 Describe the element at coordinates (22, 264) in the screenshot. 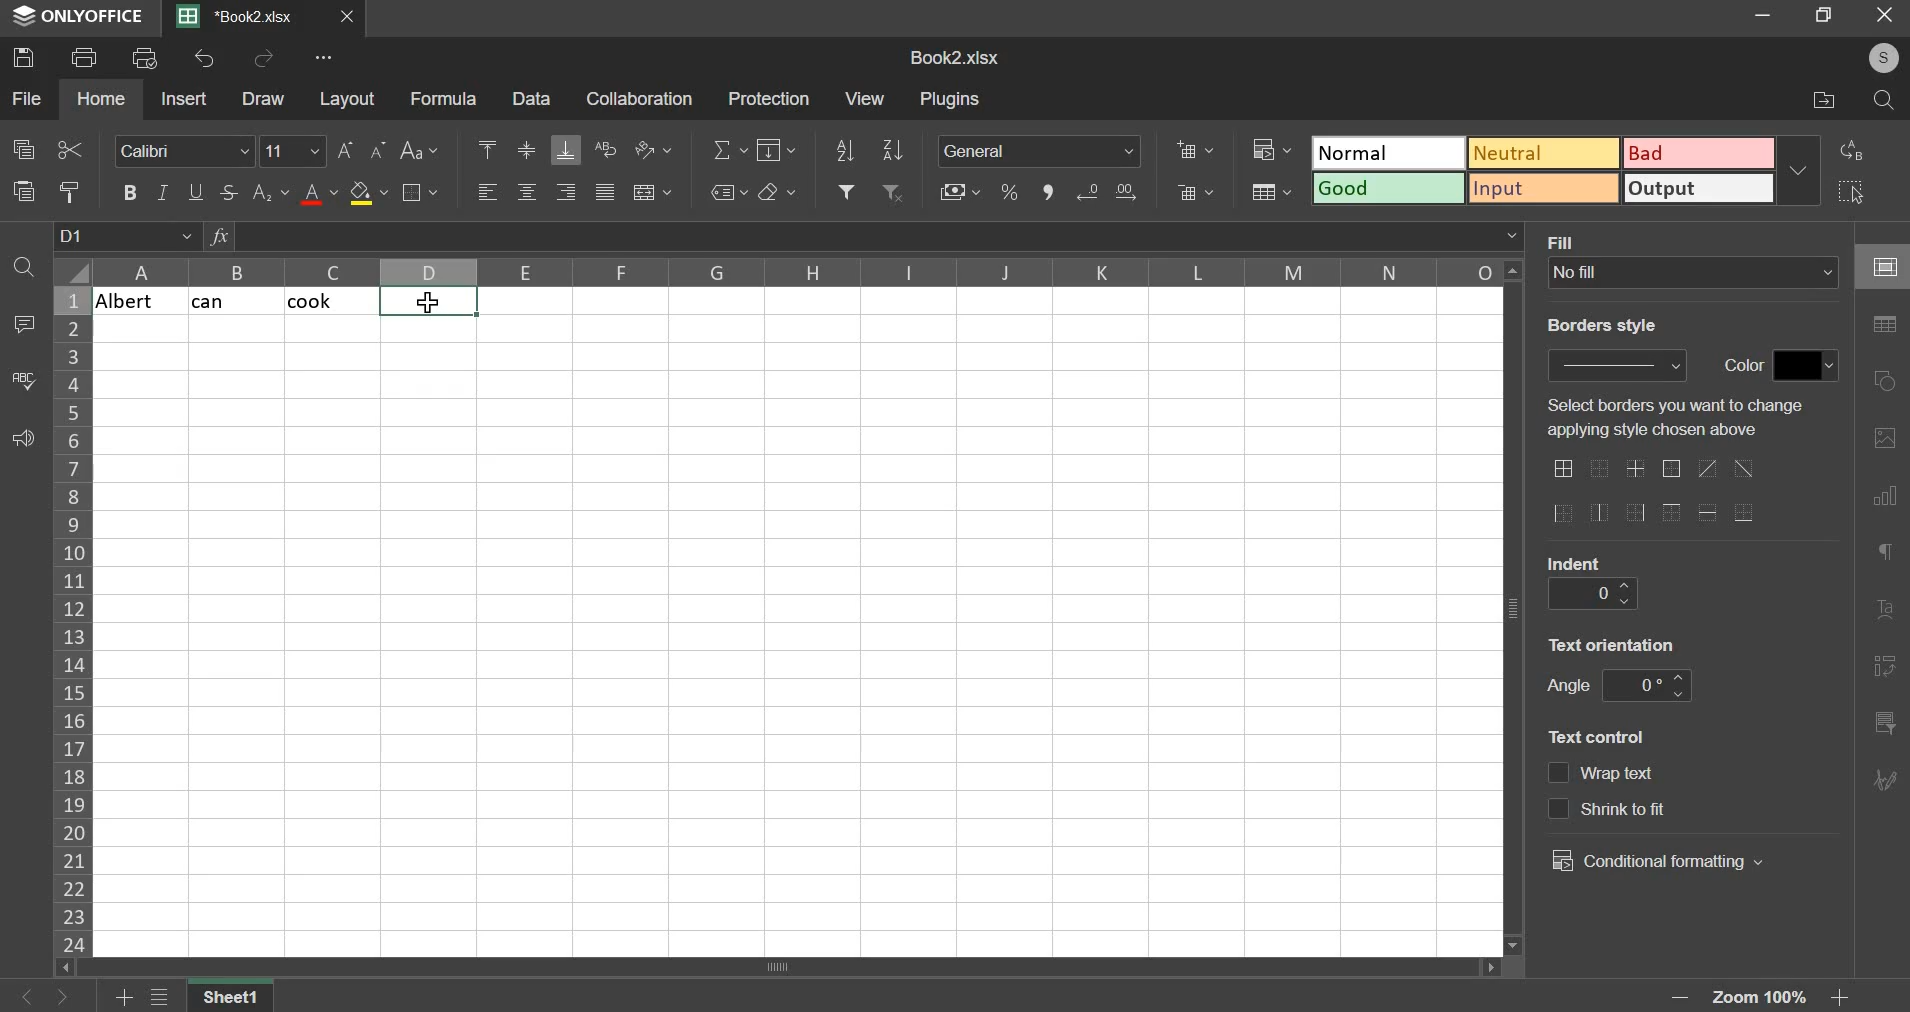

I see `find` at that location.